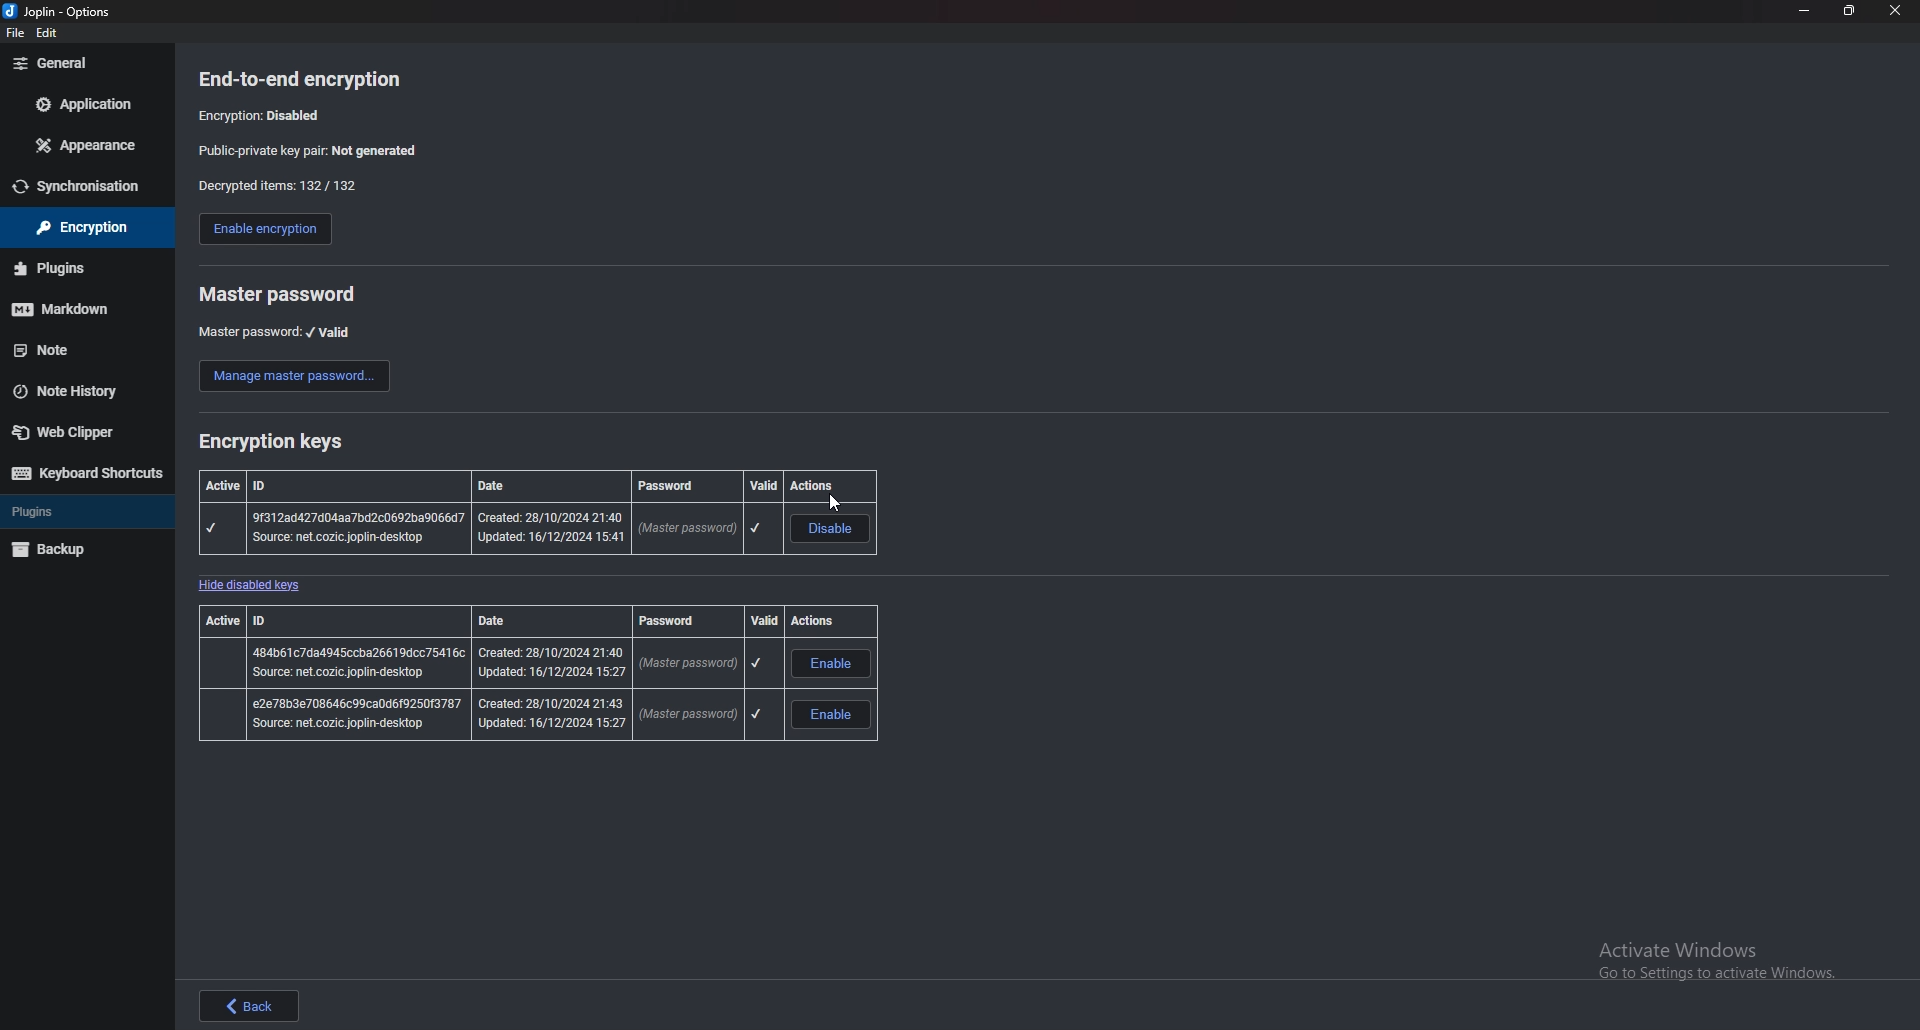  Describe the element at coordinates (766, 621) in the screenshot. I see `valid` at that location.